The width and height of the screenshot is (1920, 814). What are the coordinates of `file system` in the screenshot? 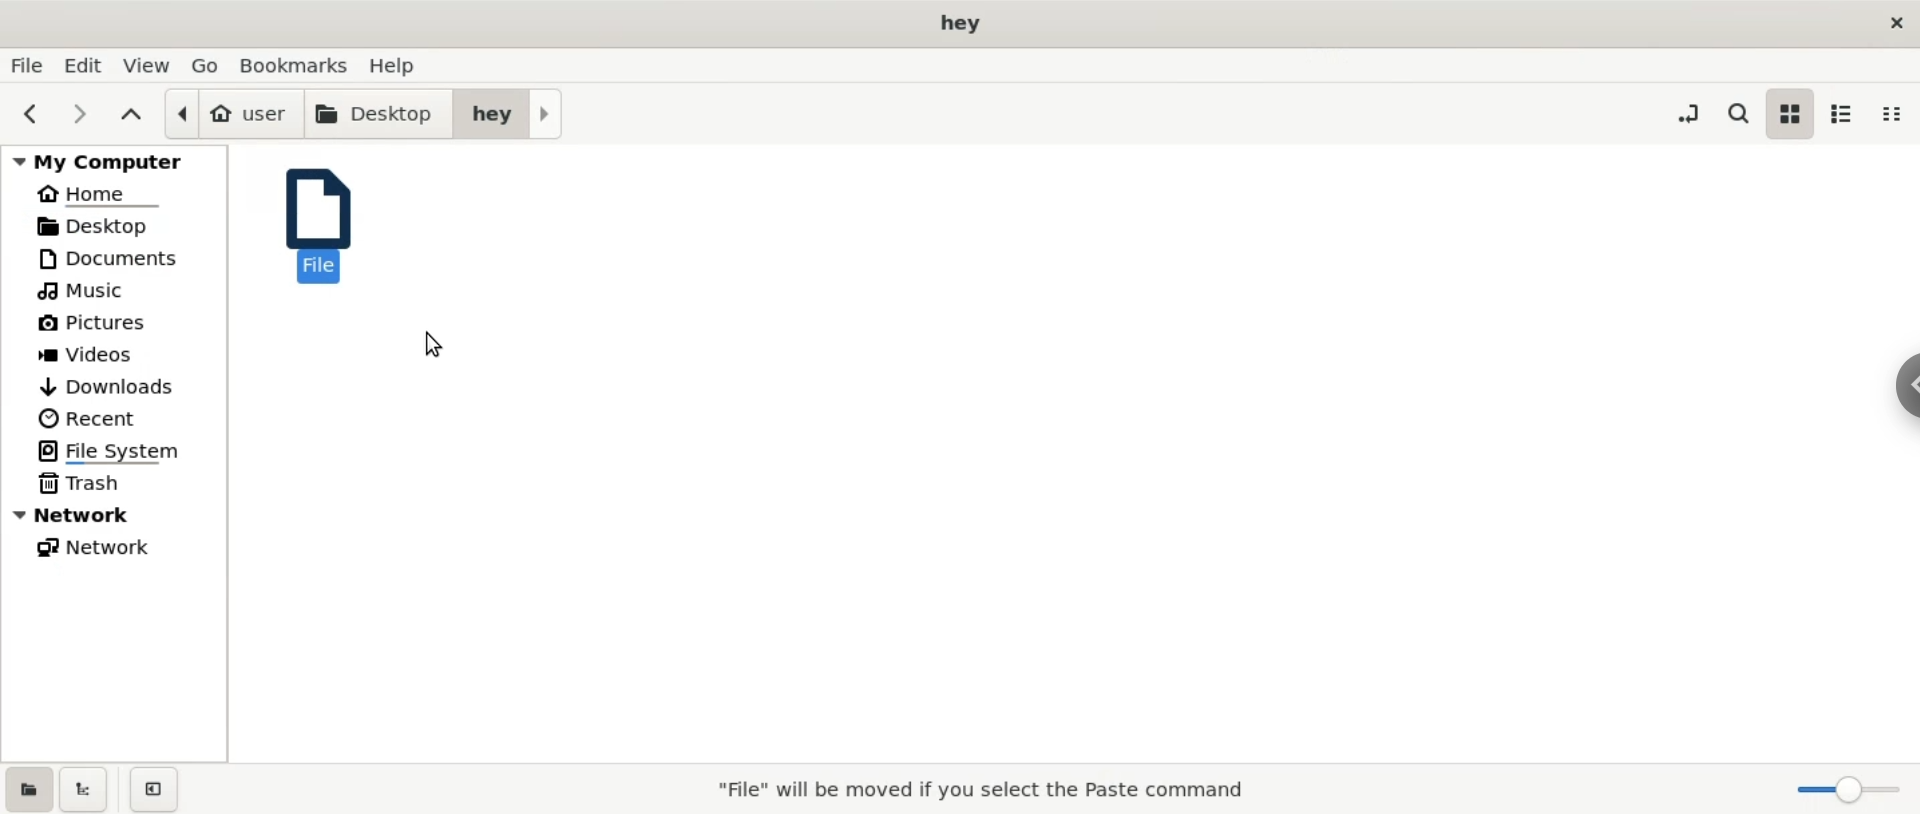 It's located at (120, 452).